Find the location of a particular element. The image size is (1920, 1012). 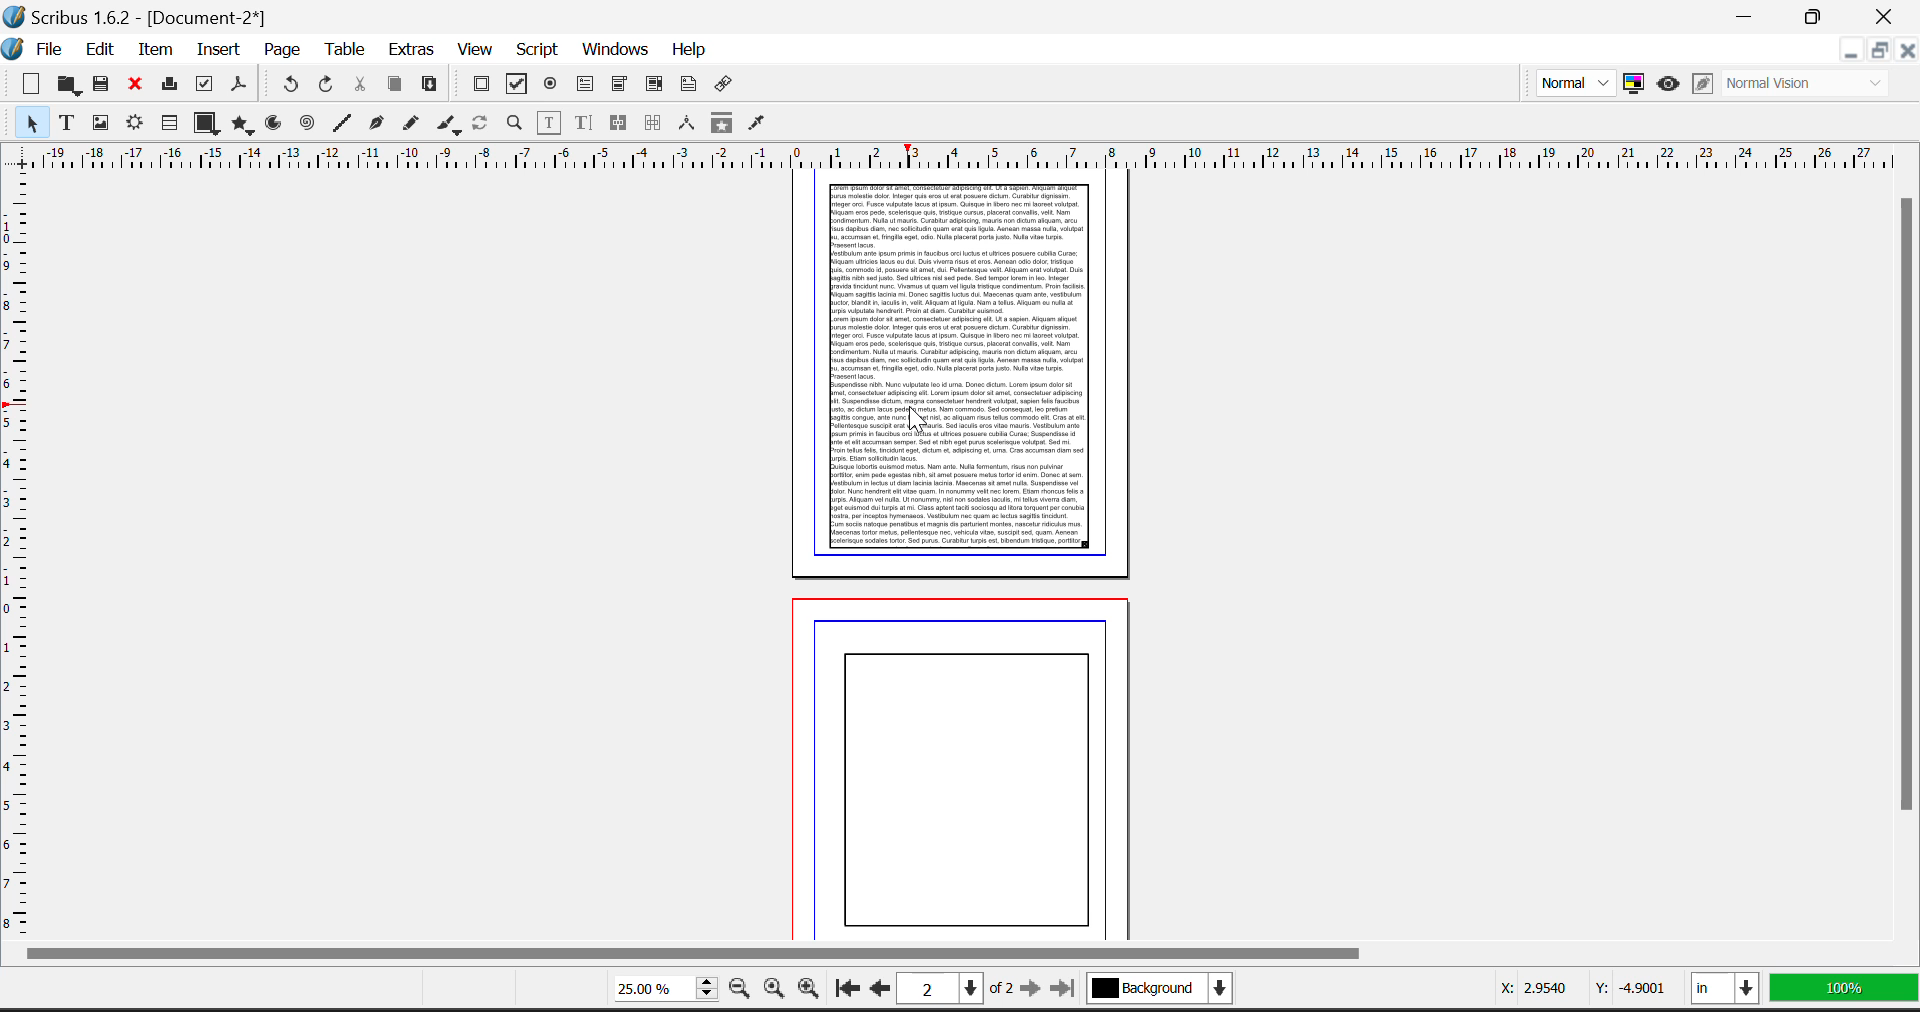

Restore Down is located at coordinates (1747, 14).